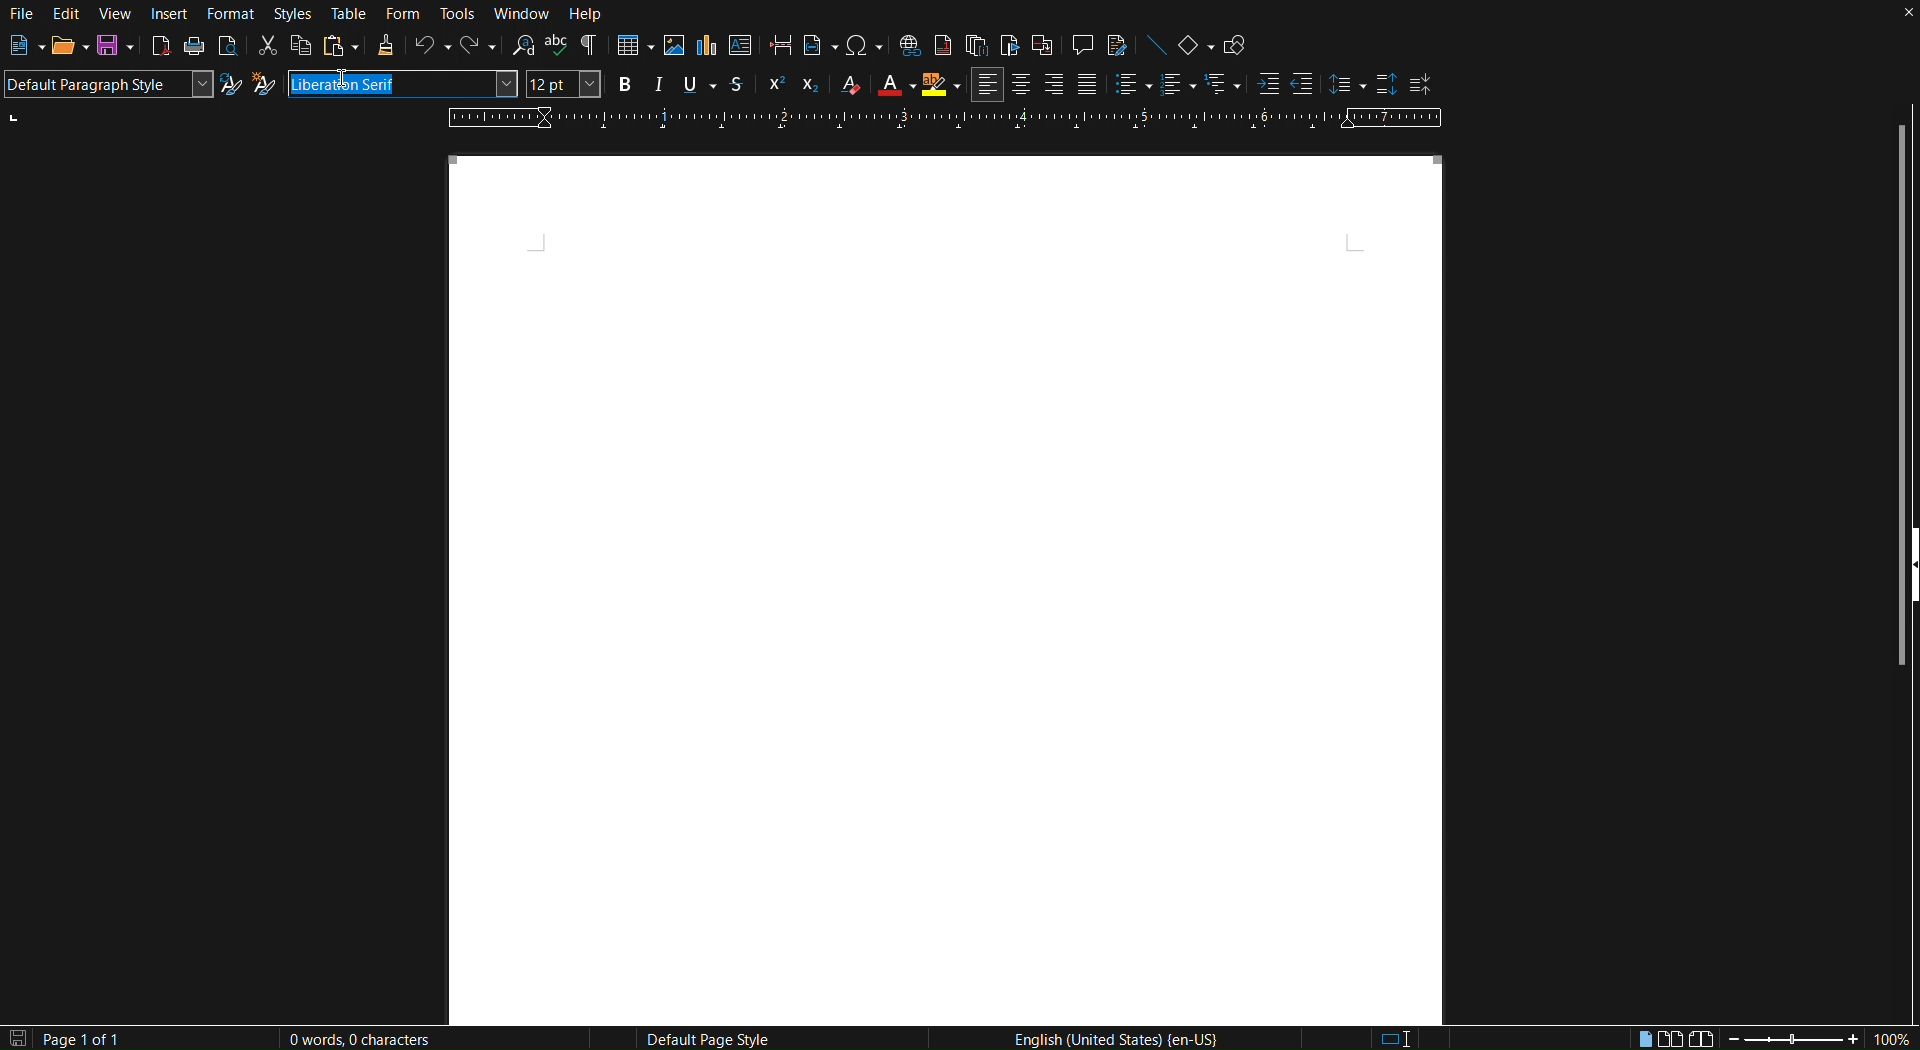  Describe the element at coordinates (741, 45) in the screenshot. I see `Insert textbox` at that location.